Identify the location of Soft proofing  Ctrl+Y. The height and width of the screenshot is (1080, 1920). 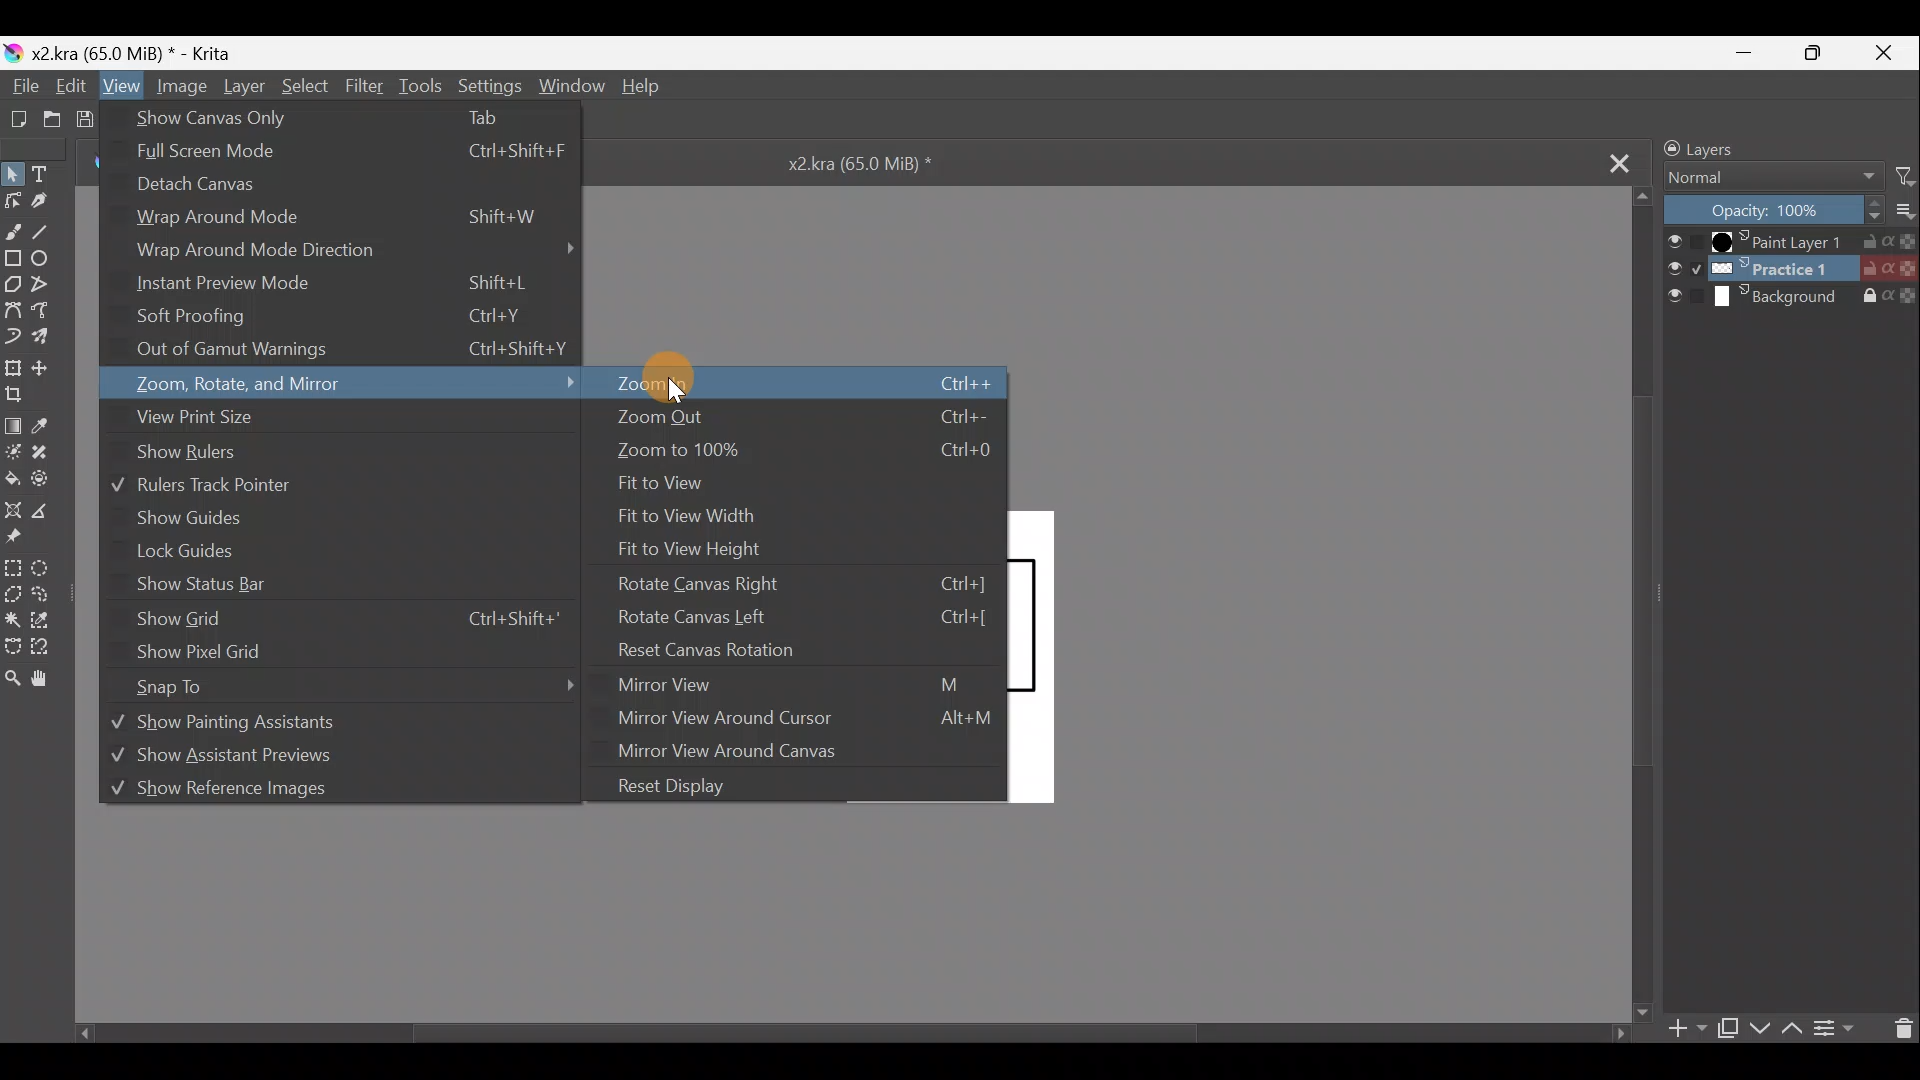
(361, 313).